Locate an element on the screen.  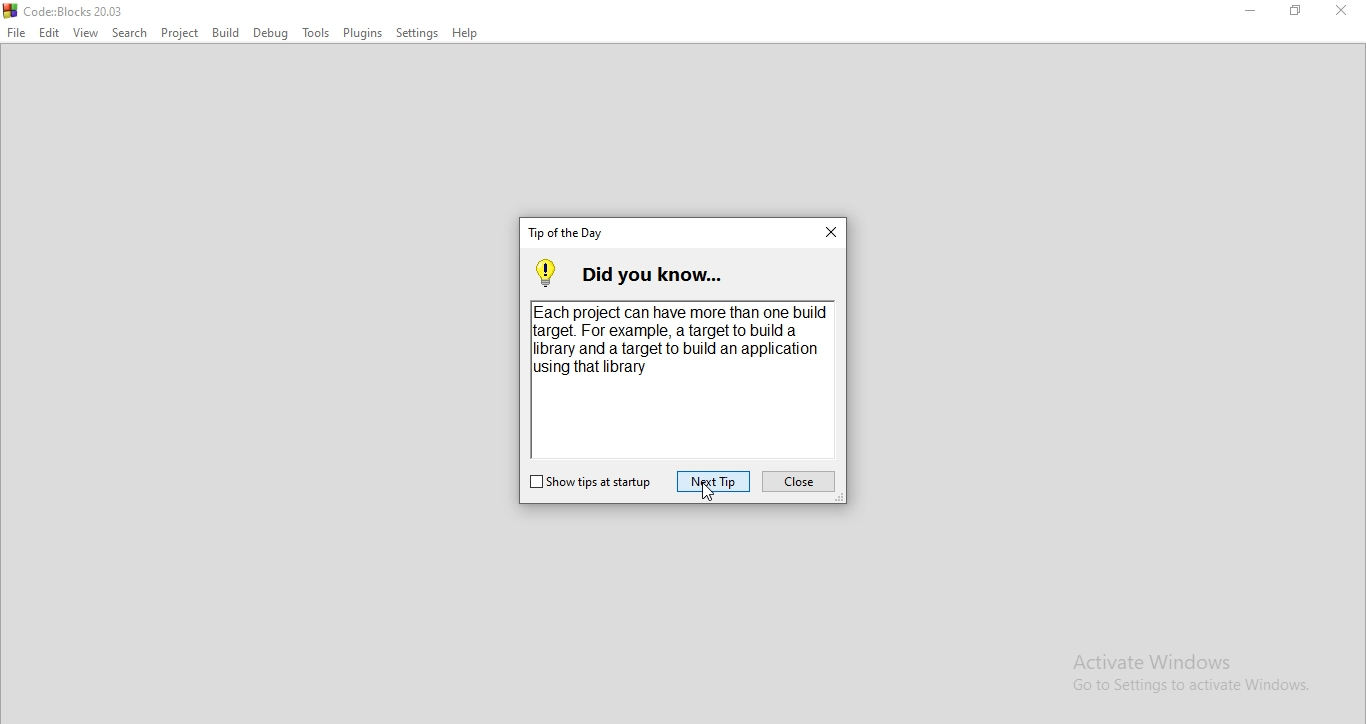
Build  is located at coordinates (226, 34).